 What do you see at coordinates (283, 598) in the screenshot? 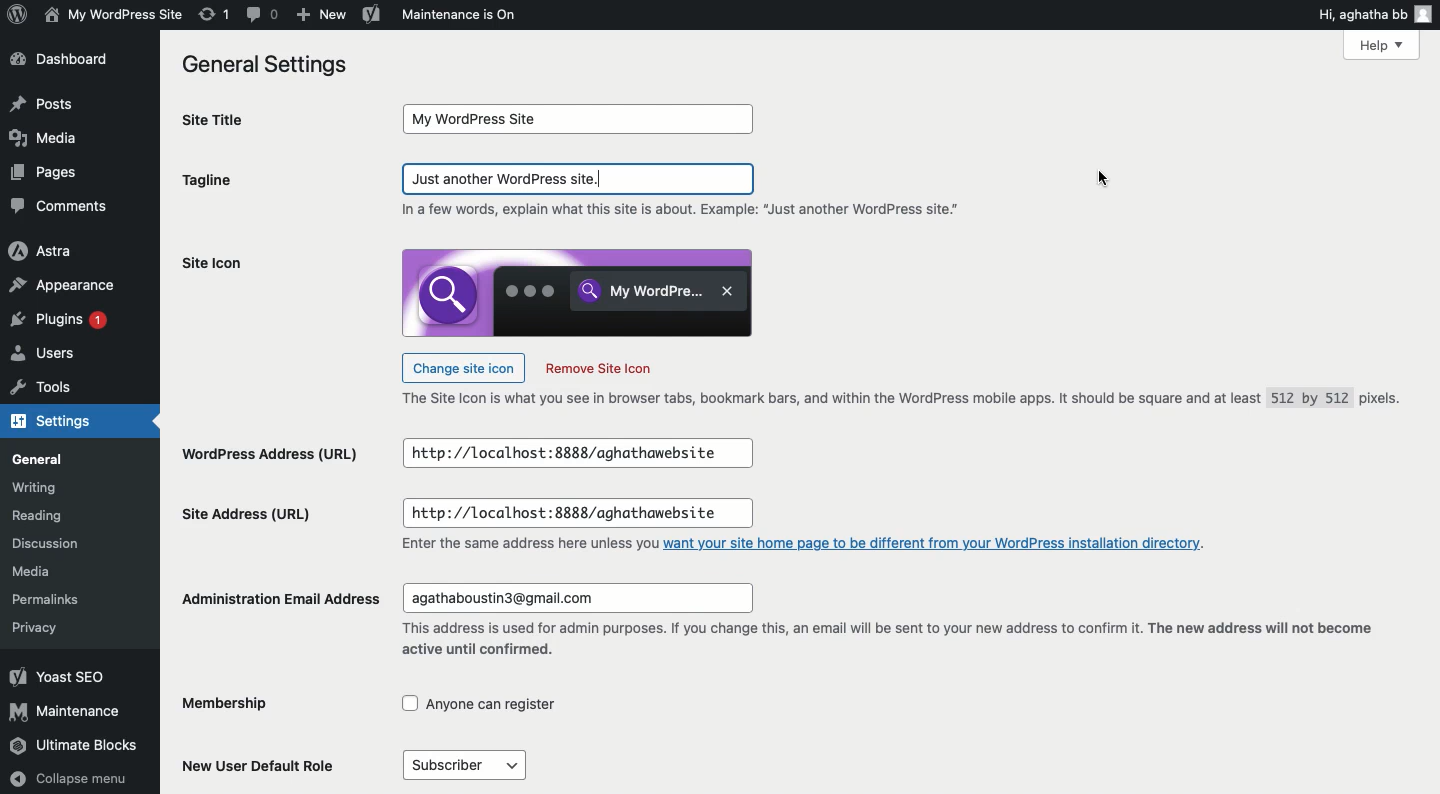
I see `Administration email address` at bounding box center [283, 598].